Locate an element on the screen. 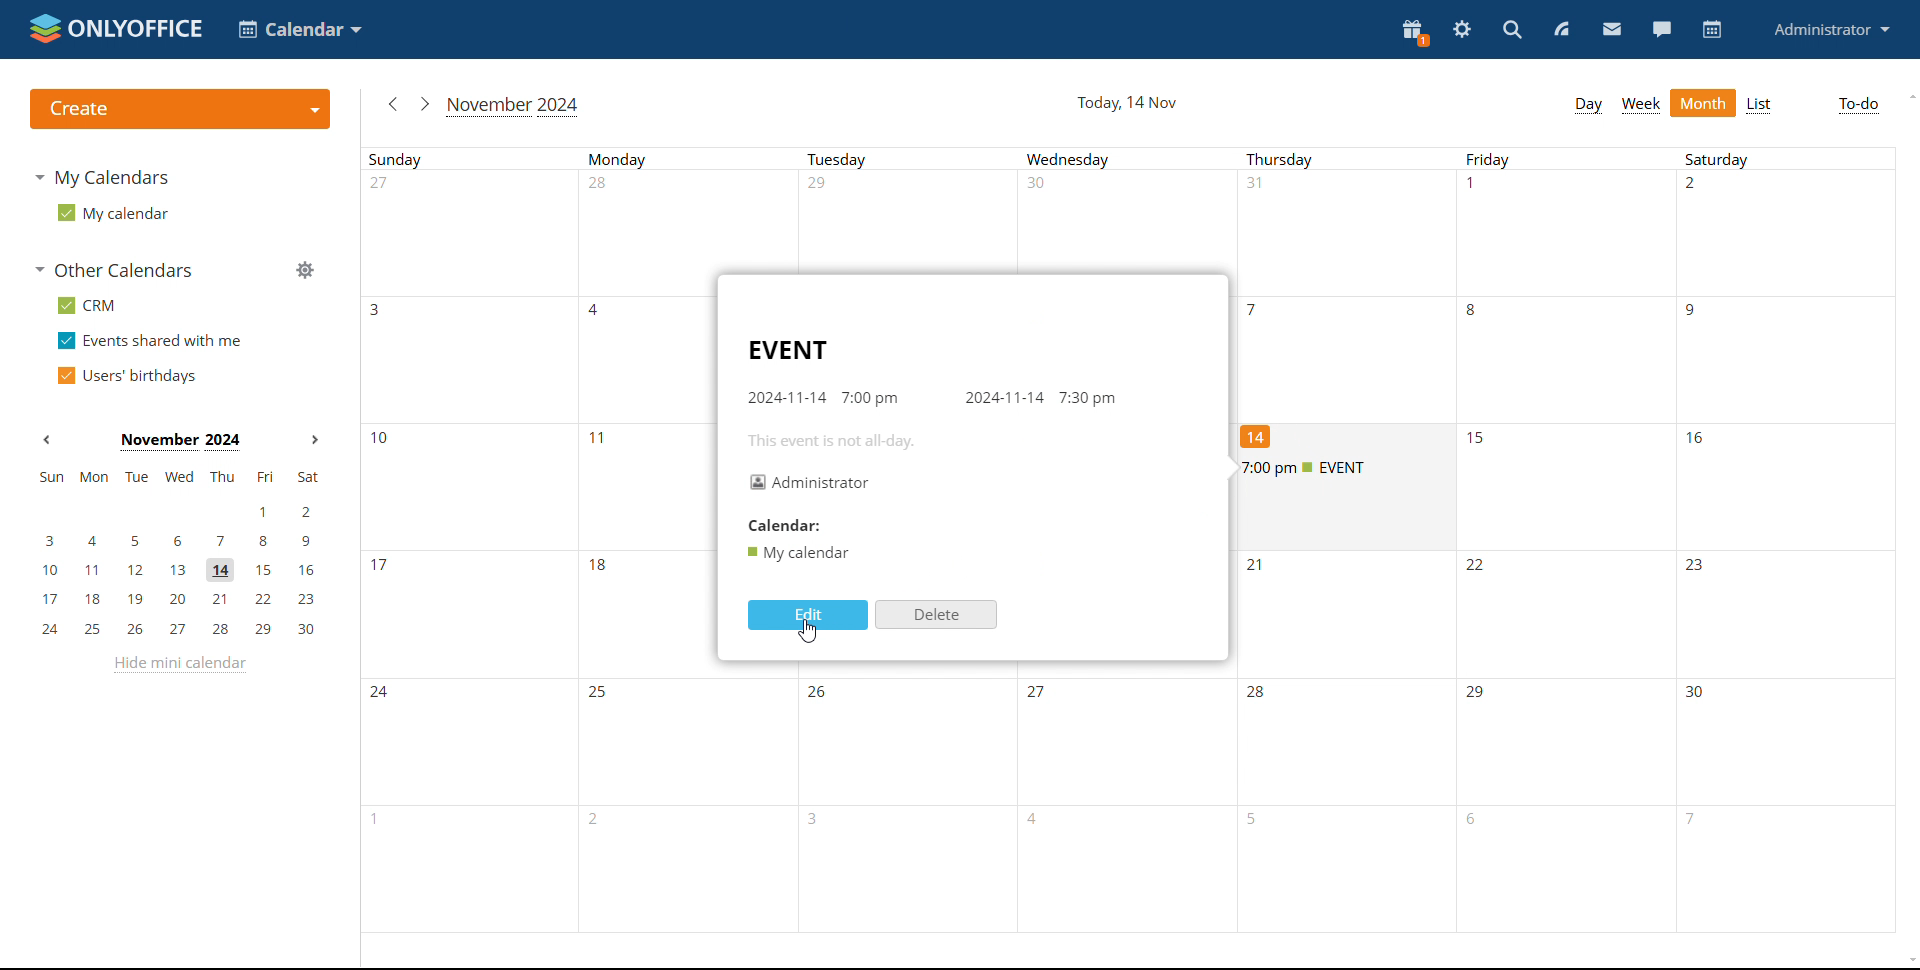  days of a month is located at coordinates (1567, 609).